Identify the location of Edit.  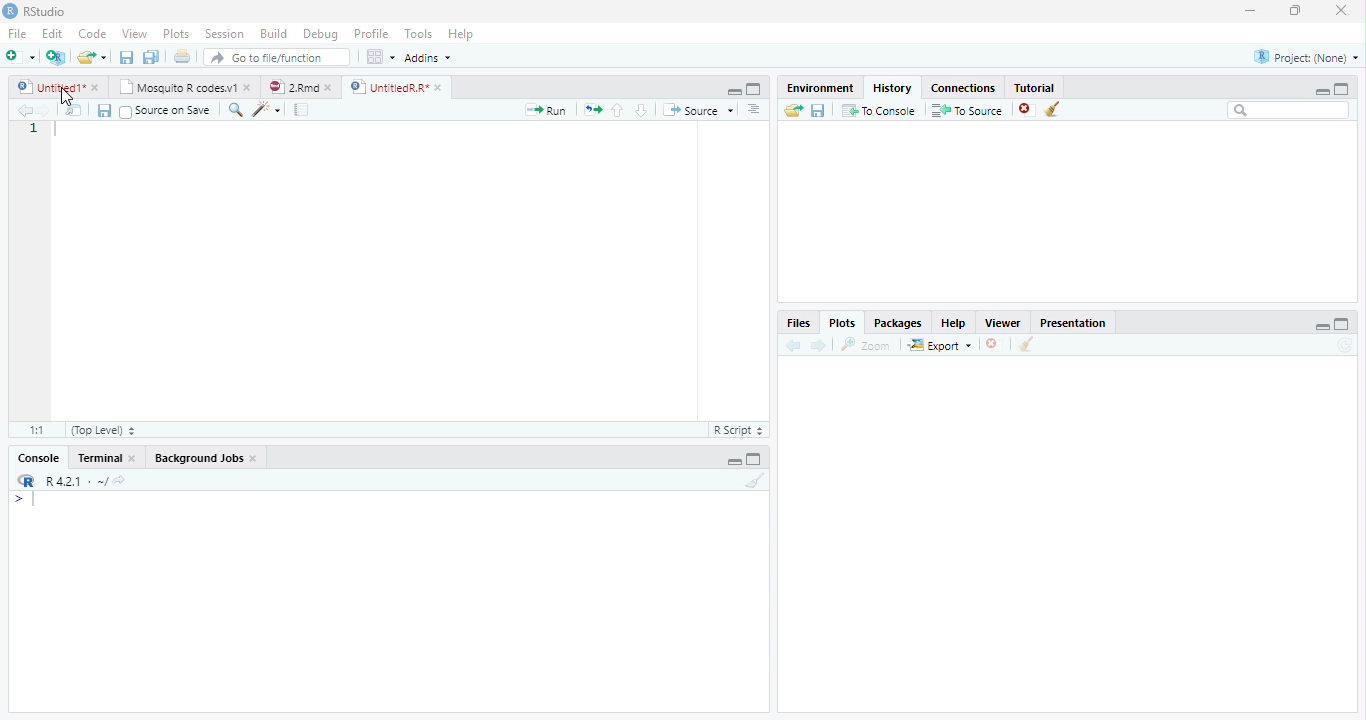
(55, 36).